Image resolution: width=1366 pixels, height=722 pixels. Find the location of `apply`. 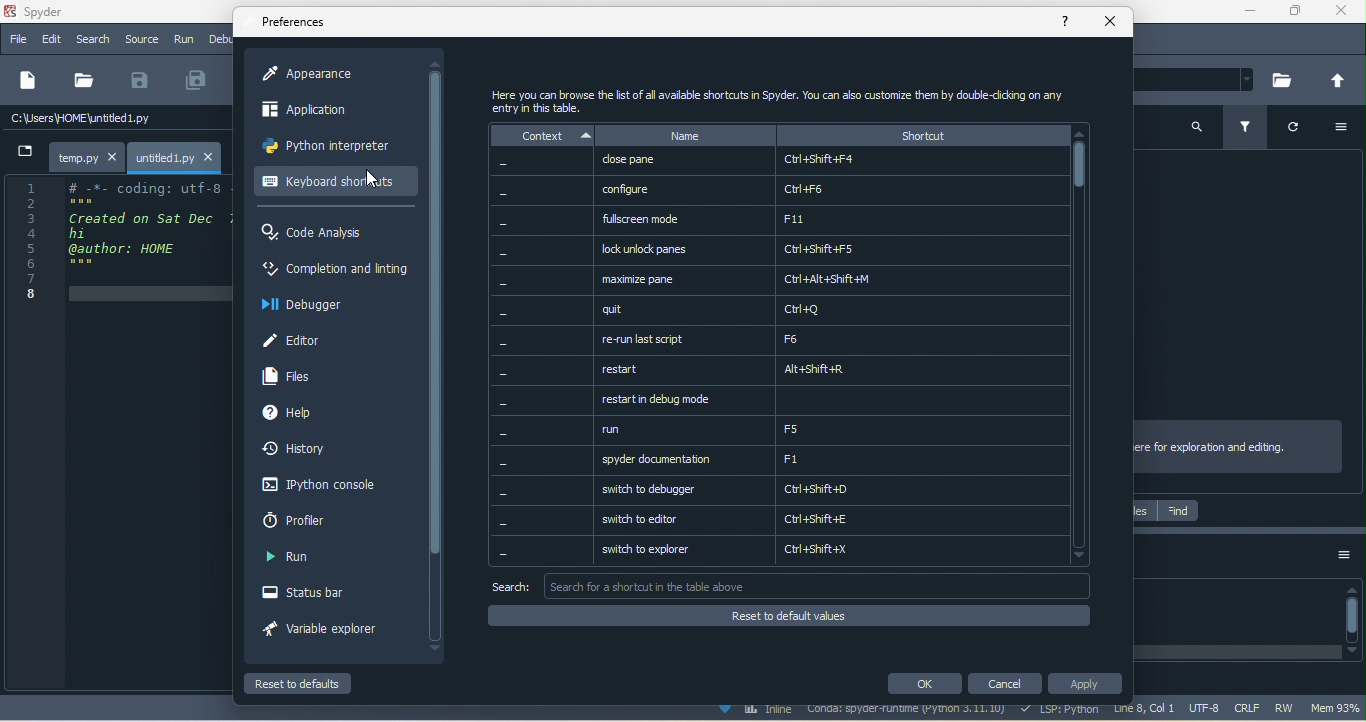

apply is located at coordinates (1086, 684).